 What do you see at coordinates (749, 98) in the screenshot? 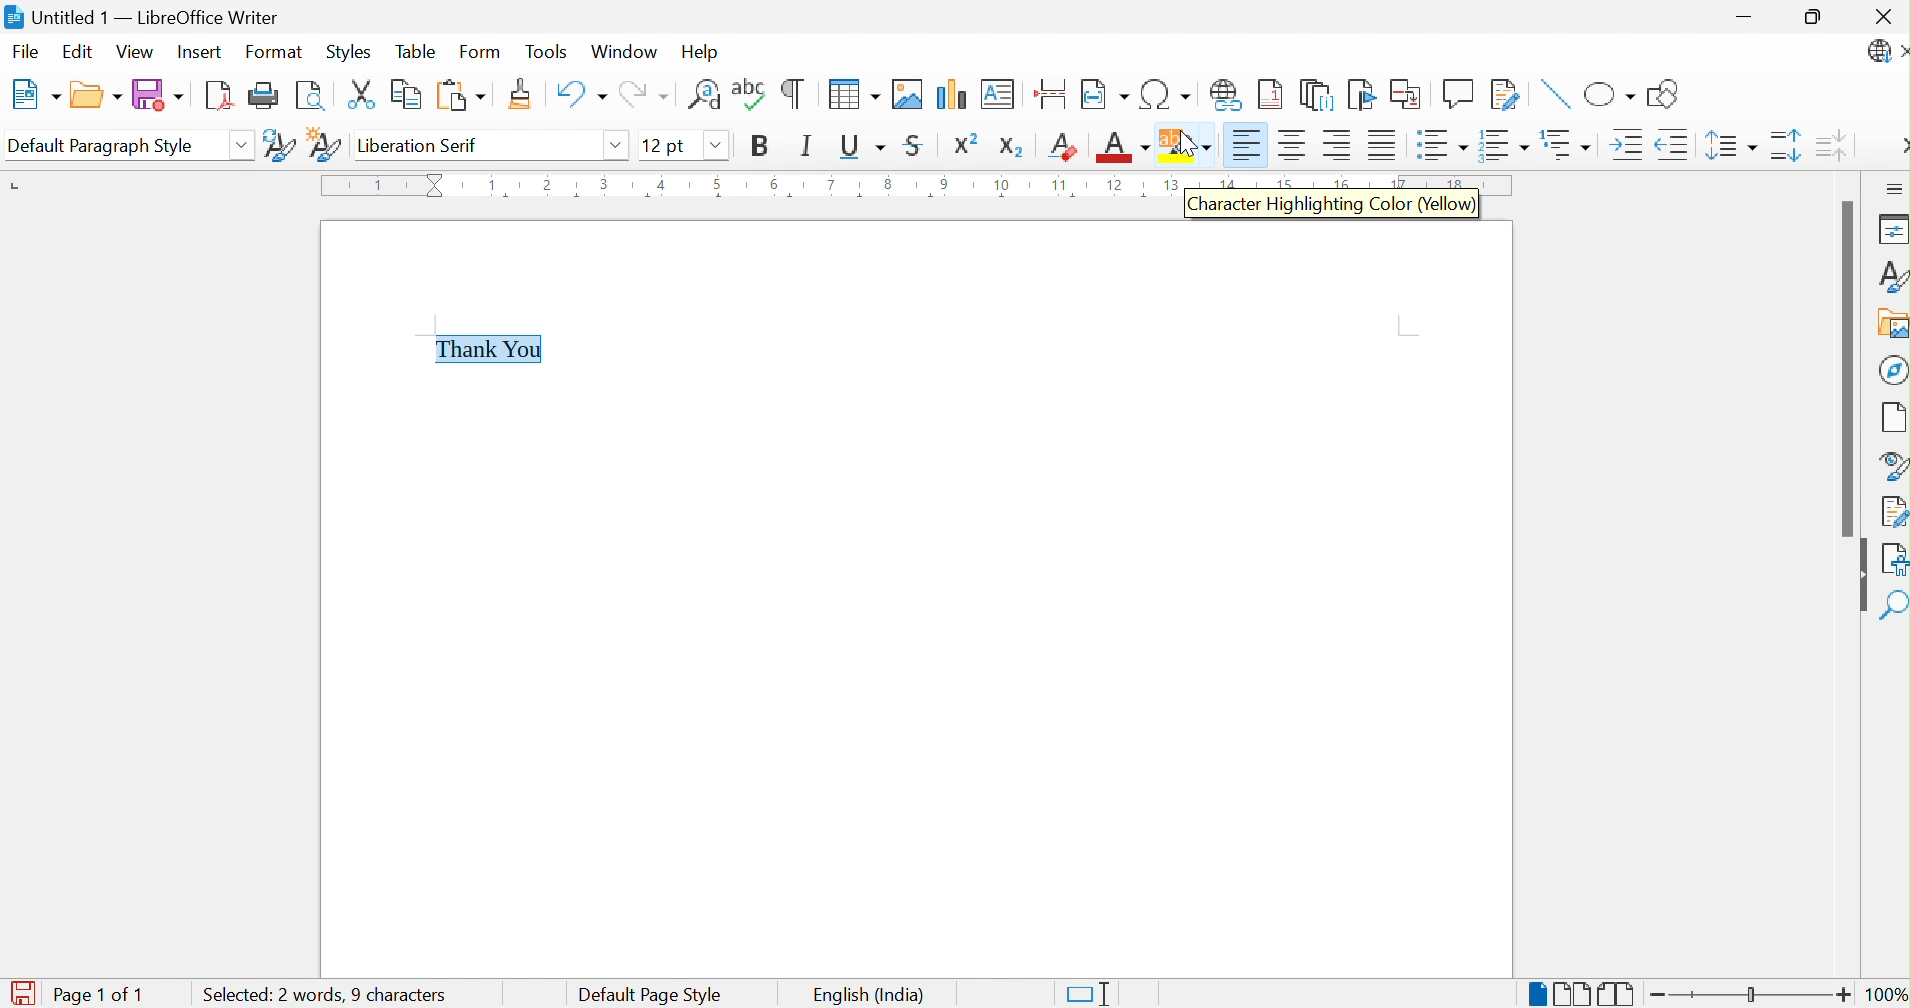
I see `Check Spelling` at bounding box center [749, 98].